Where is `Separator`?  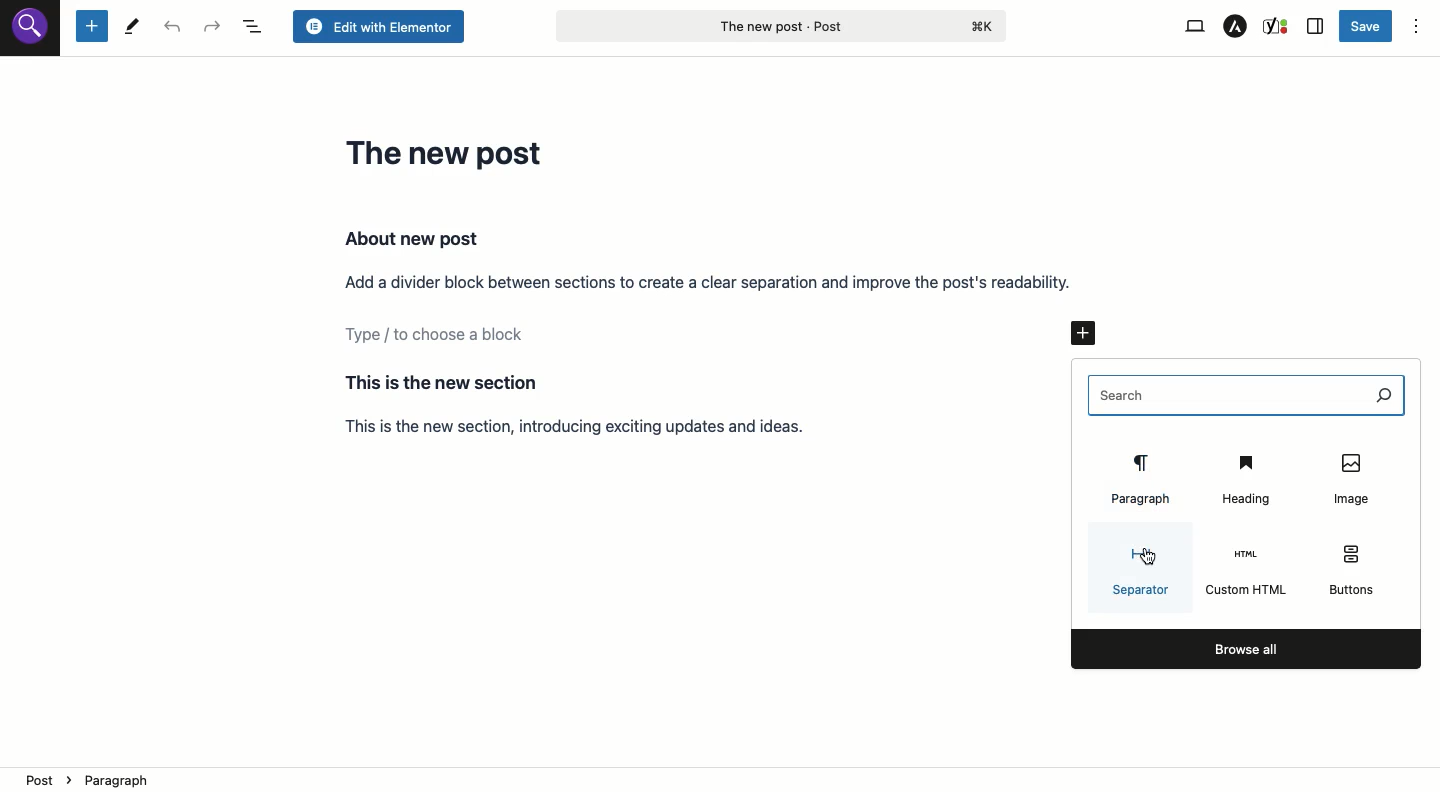 Separator is located at coordinates (1139, 572).